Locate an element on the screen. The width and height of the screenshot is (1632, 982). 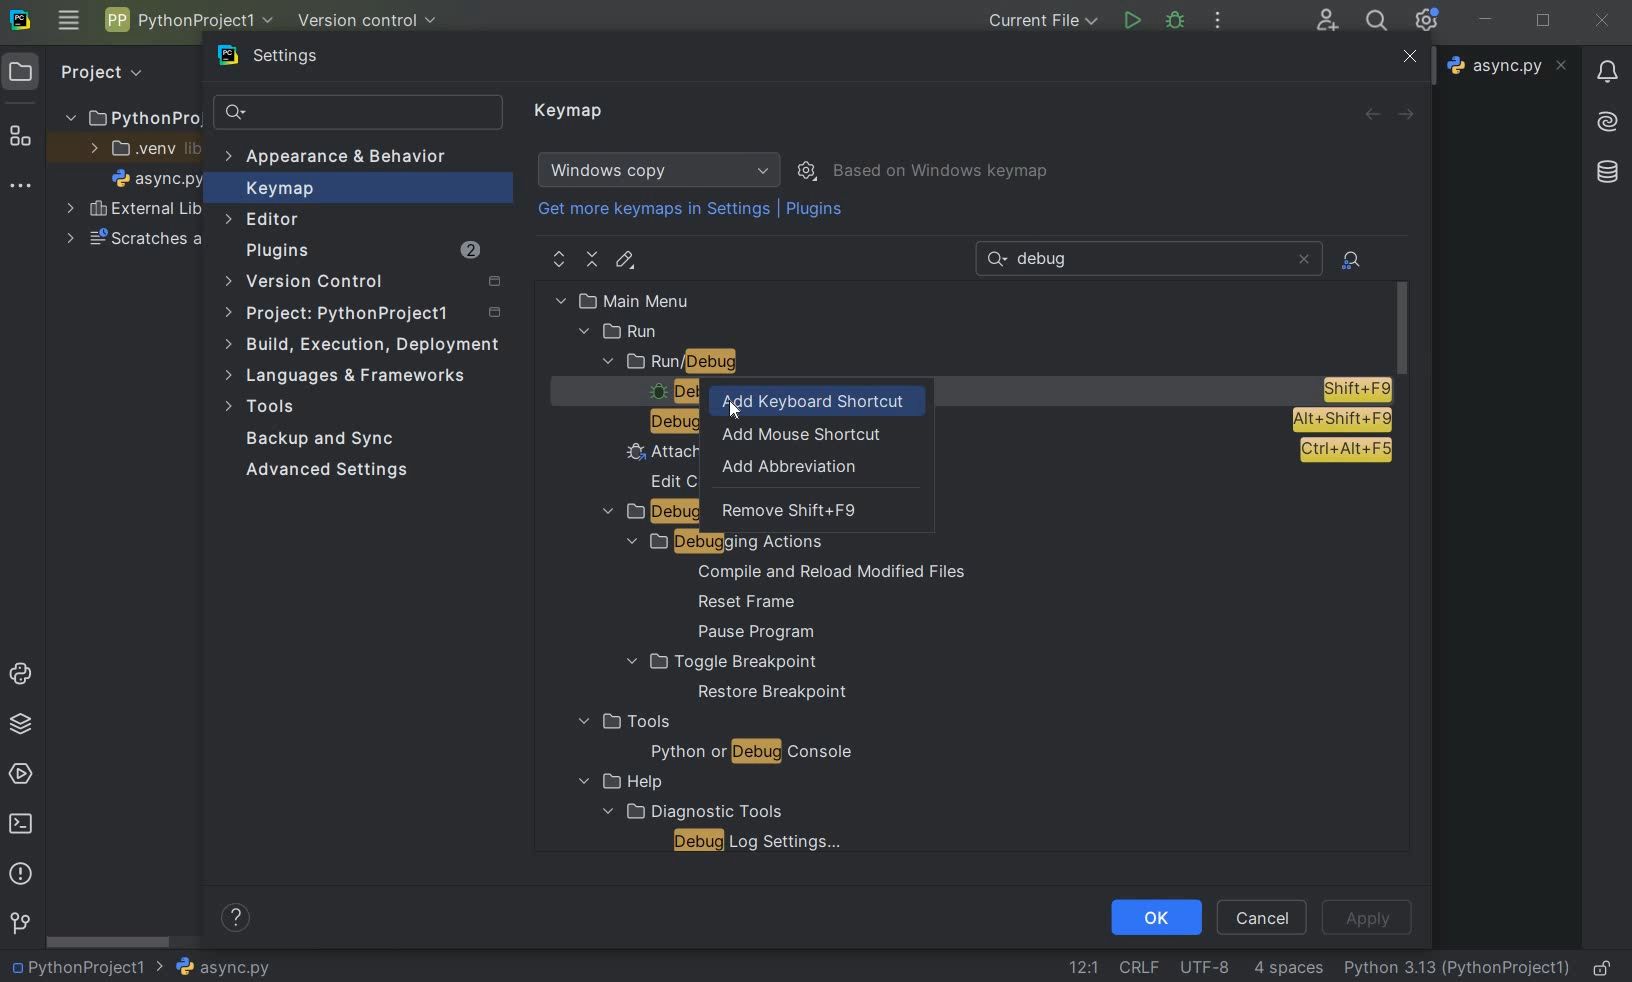
Project is located at coordinates (99, 70).